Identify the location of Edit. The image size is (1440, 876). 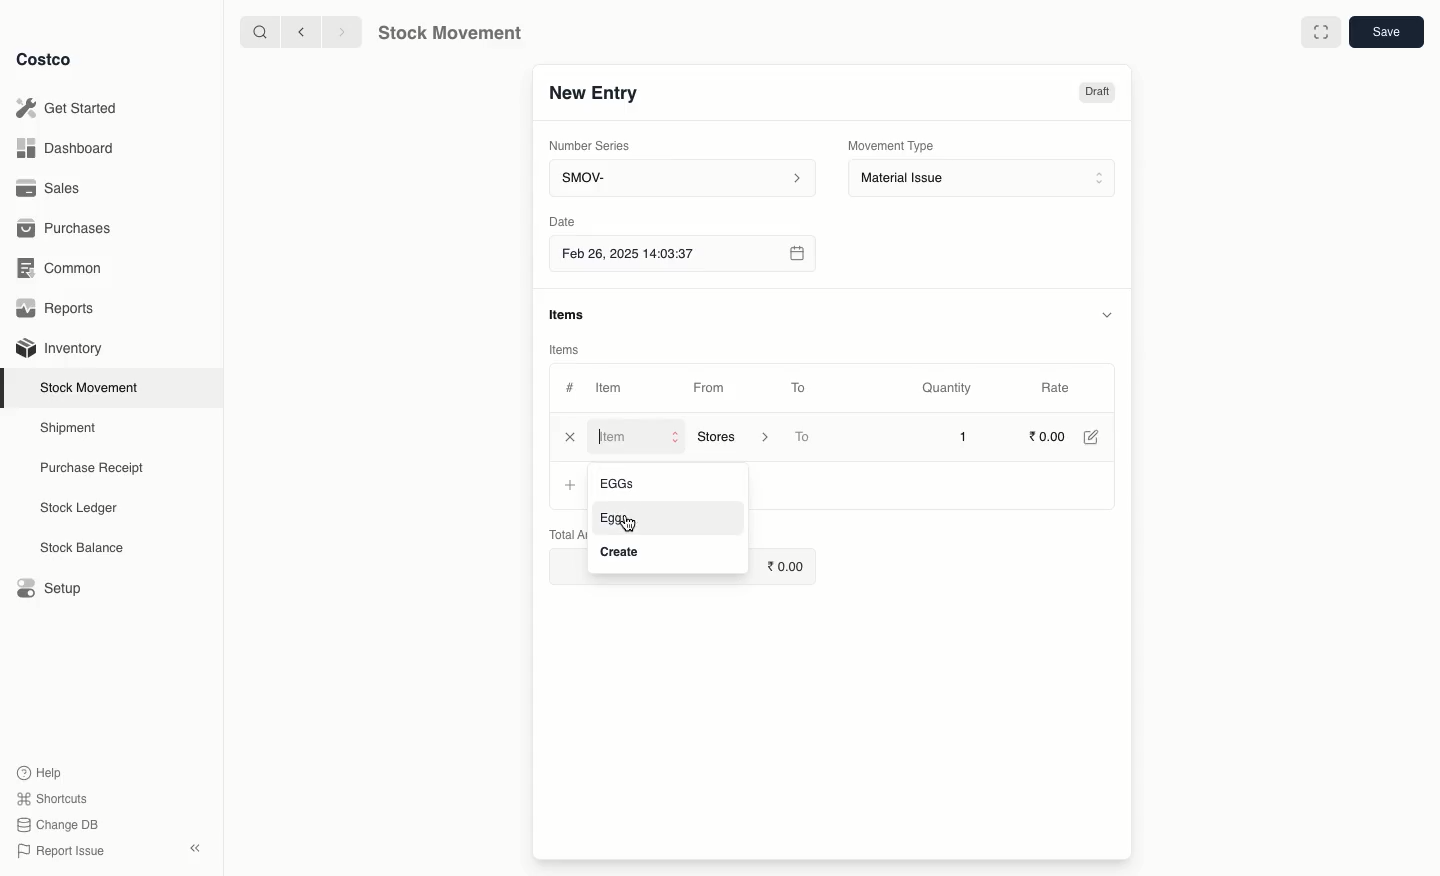
(1096, 439).